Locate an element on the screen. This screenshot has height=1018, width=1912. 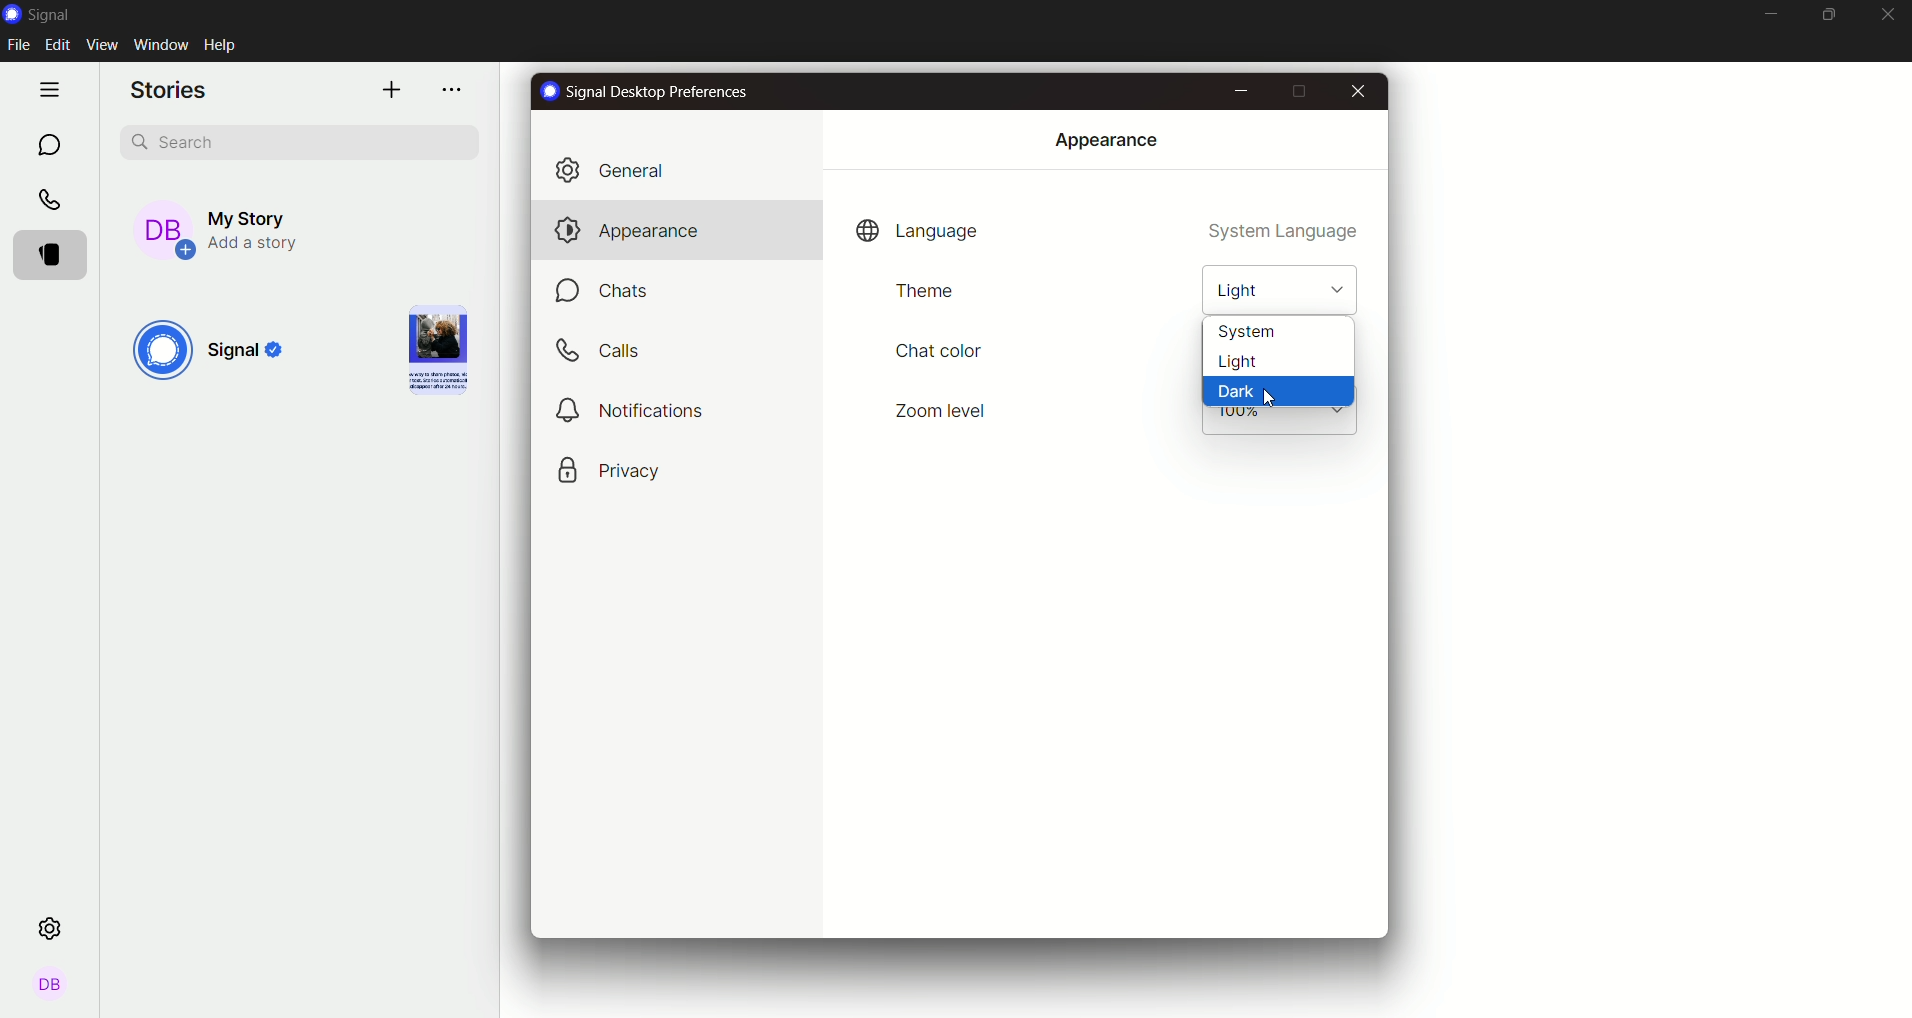
signal logo is located at coordinates (215, 353).